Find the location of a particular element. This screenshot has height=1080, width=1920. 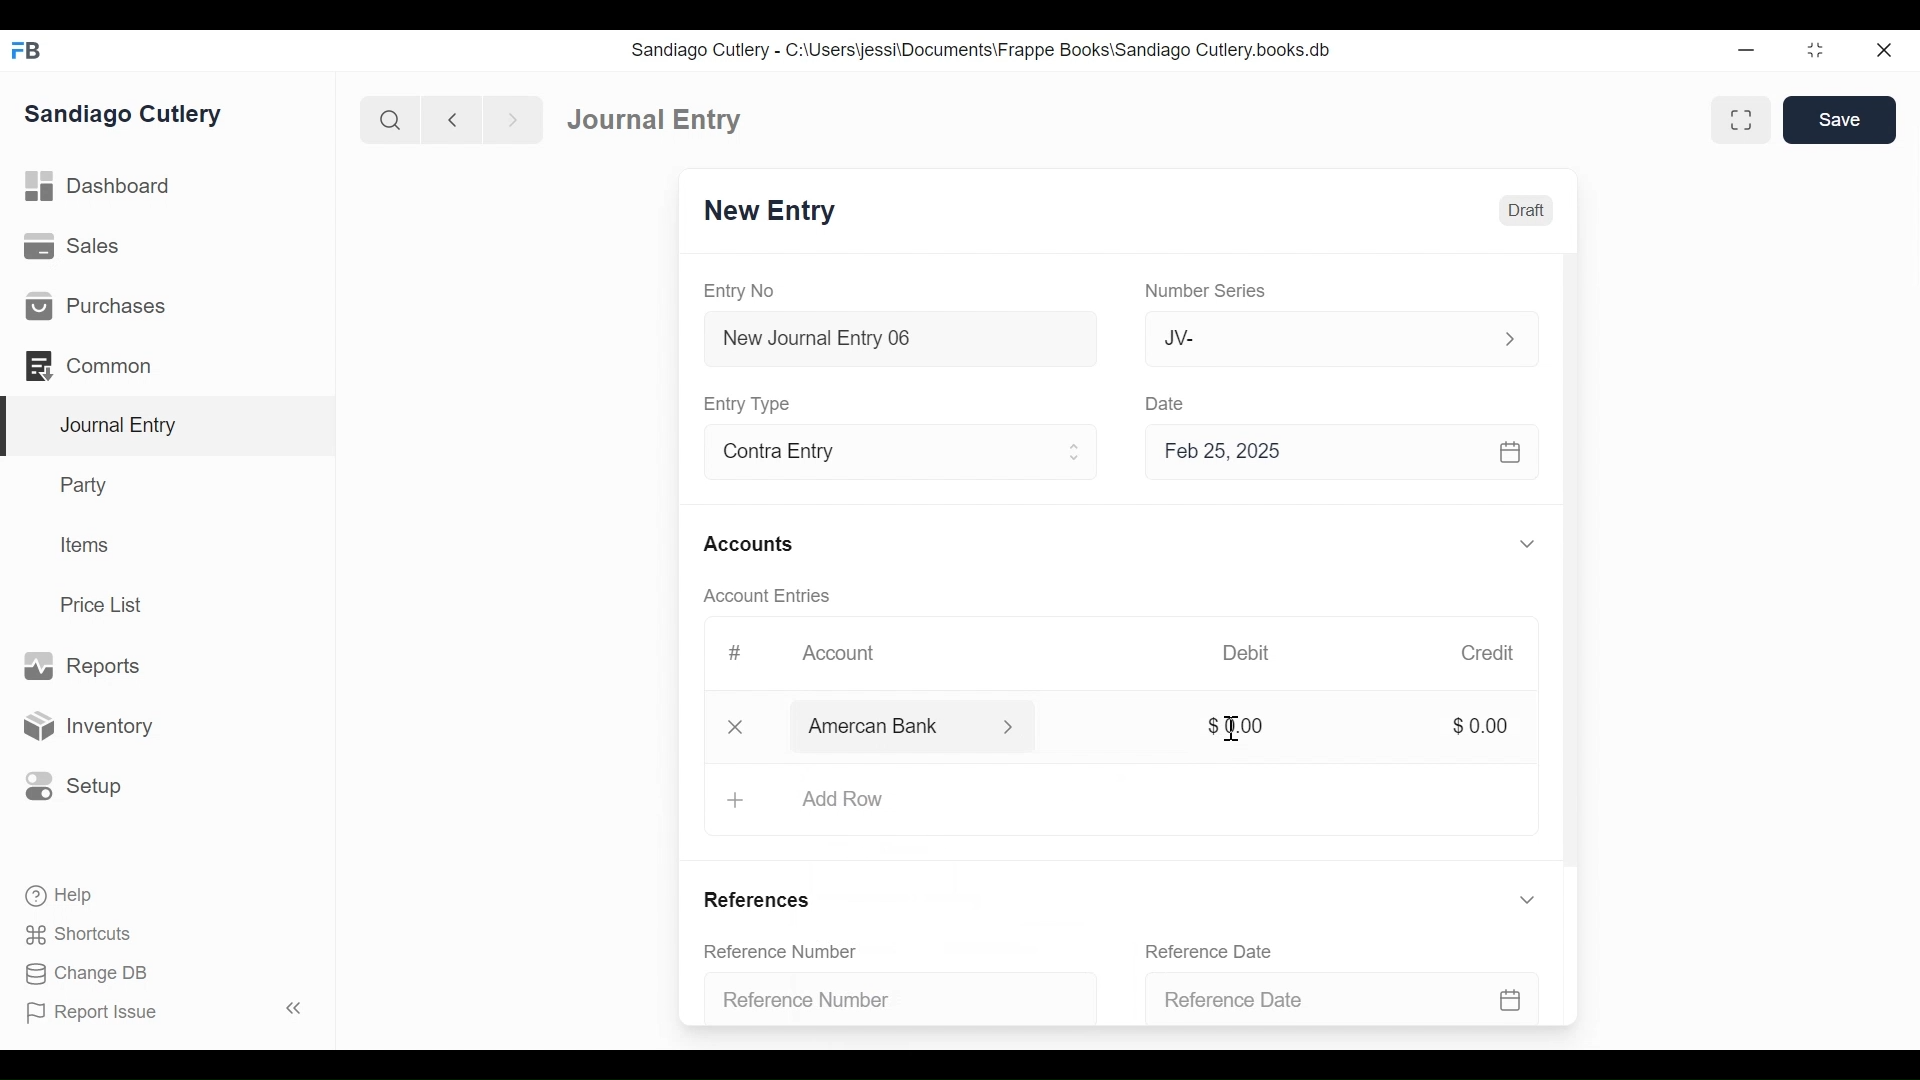

Reference Number is located at coordinates (892, 996).